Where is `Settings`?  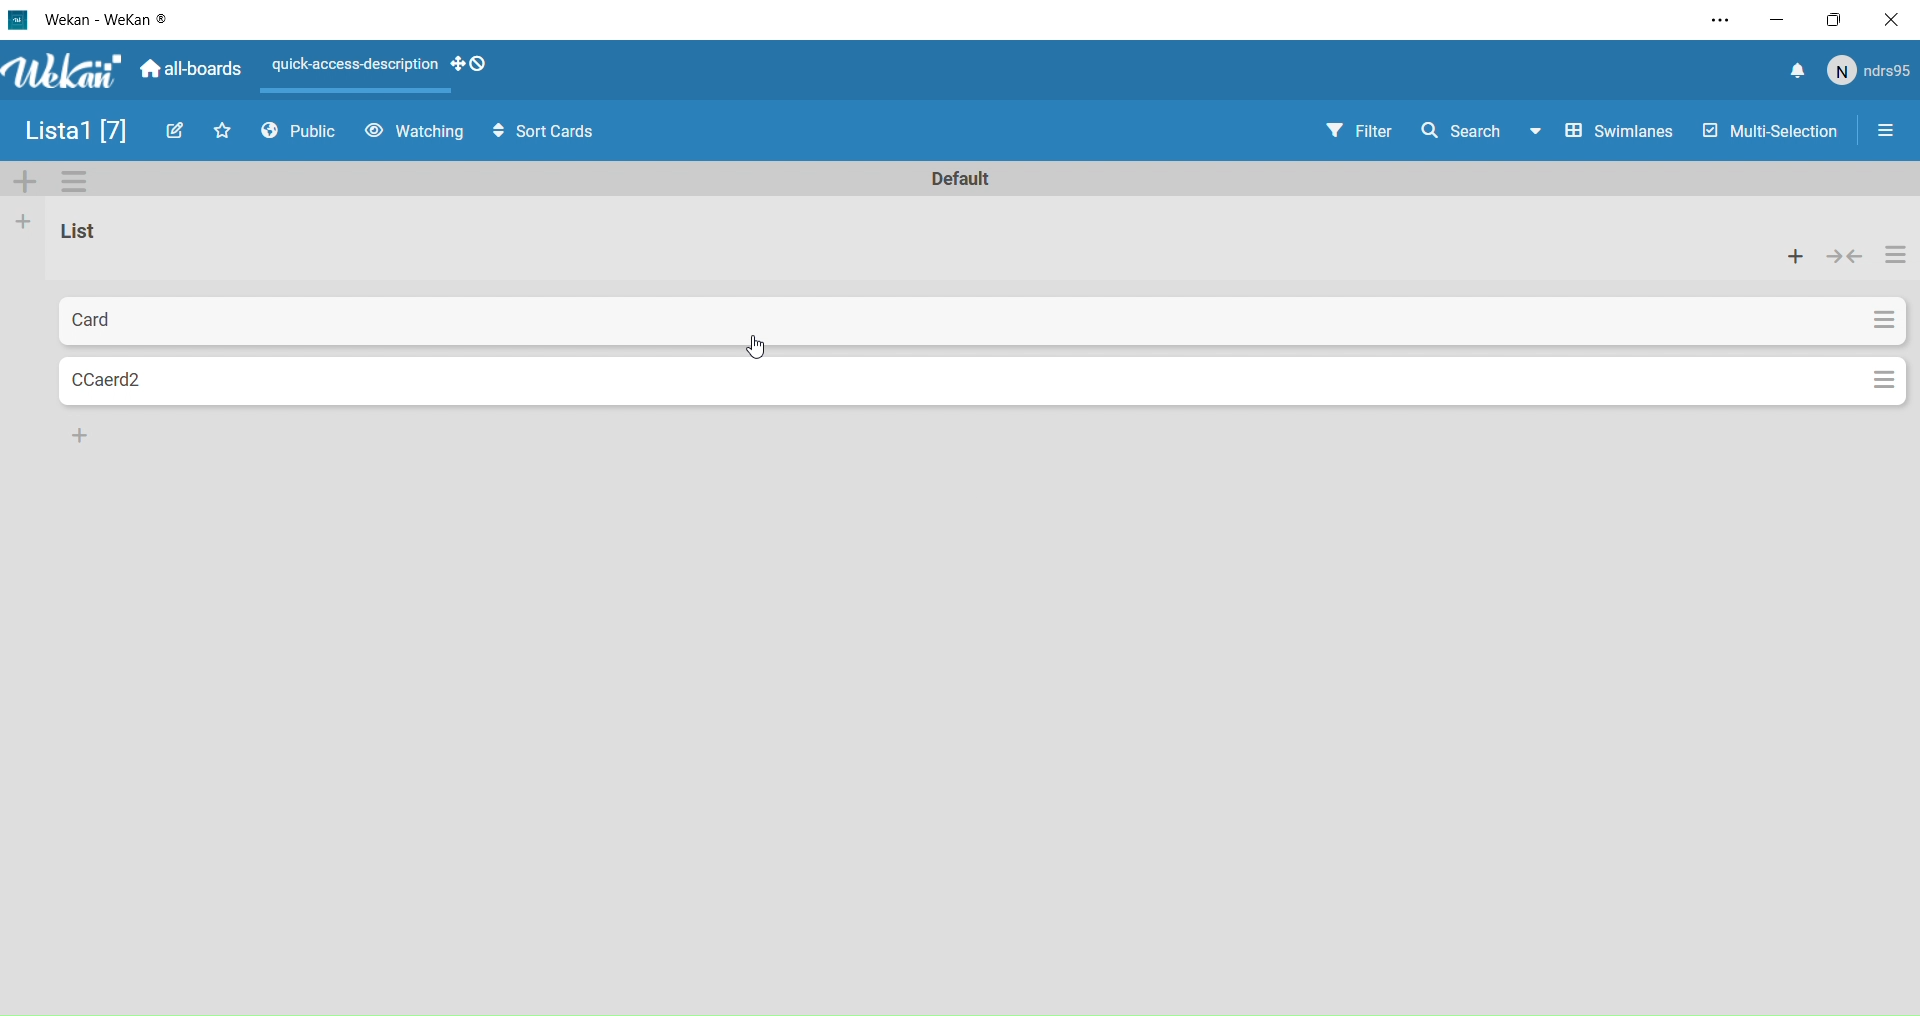
Settings is located at coordinates (1885, 380).